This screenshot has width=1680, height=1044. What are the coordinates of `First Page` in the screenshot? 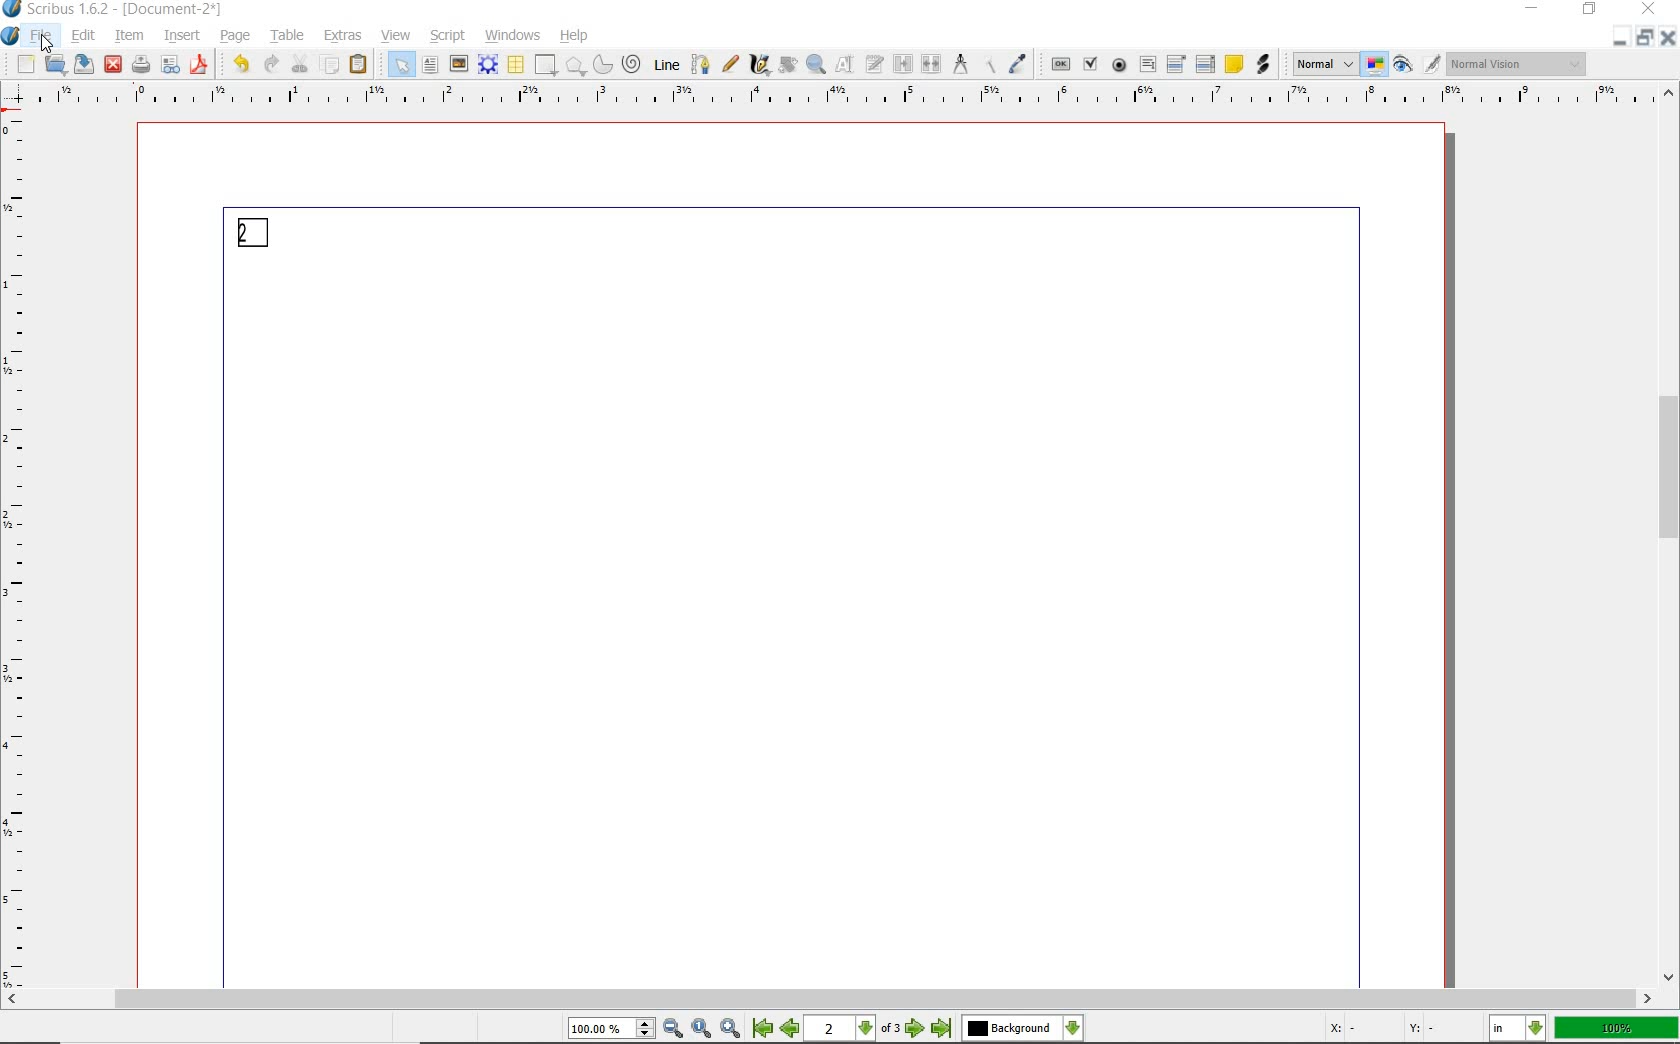 It's located at (762, 1030).